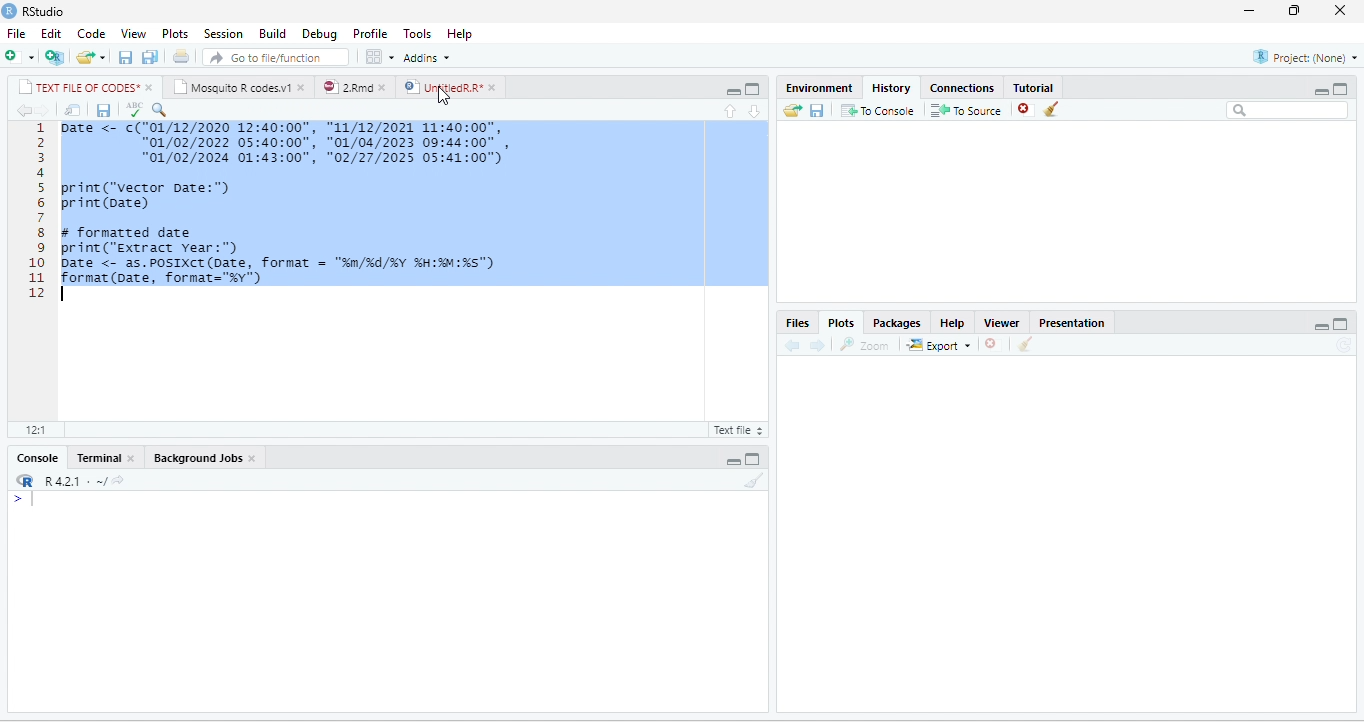  What do you see at coordinates (55, 57) in the screenshot?
I see `new project` at bounding box center [55, 57].